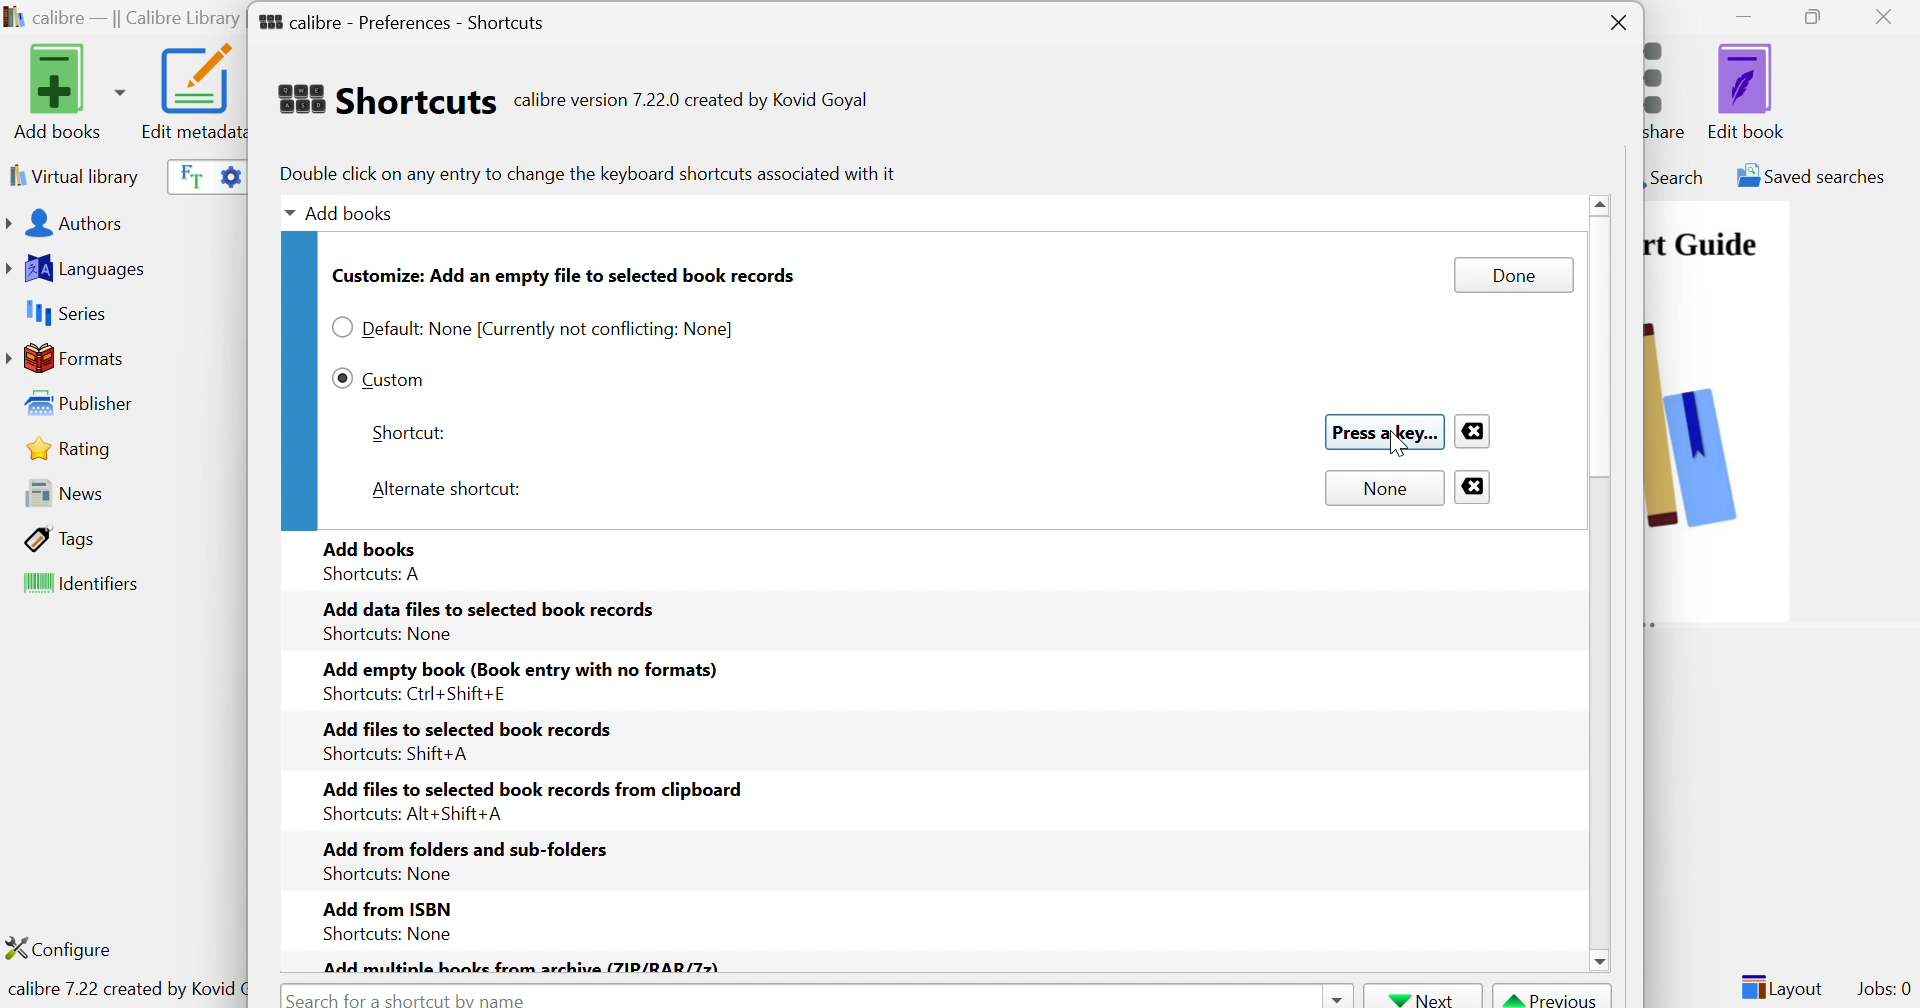 The height and width of the screenshot is (1008, 1920). Describe the element at coordinates (408, 433) in the screenshot. I see `Shortcut` at that location.